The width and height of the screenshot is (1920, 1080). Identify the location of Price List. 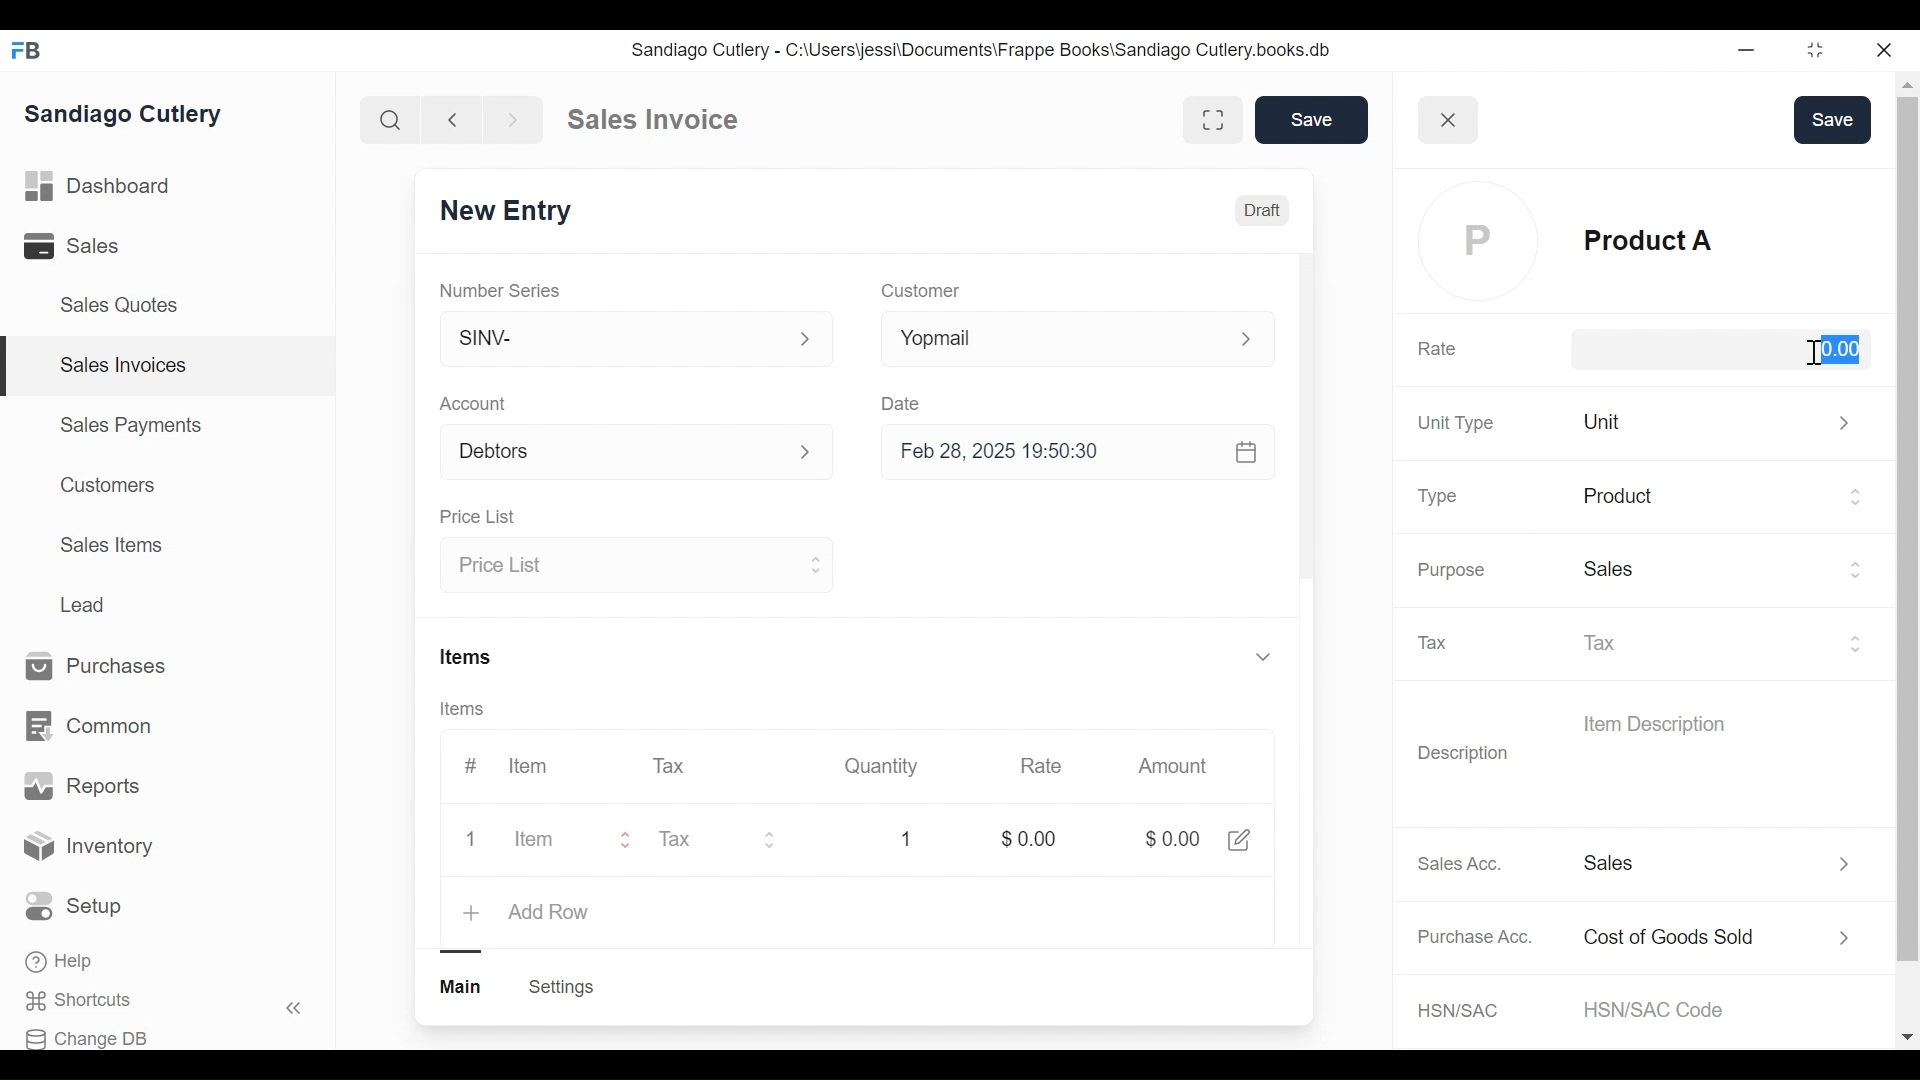
(477, 515).